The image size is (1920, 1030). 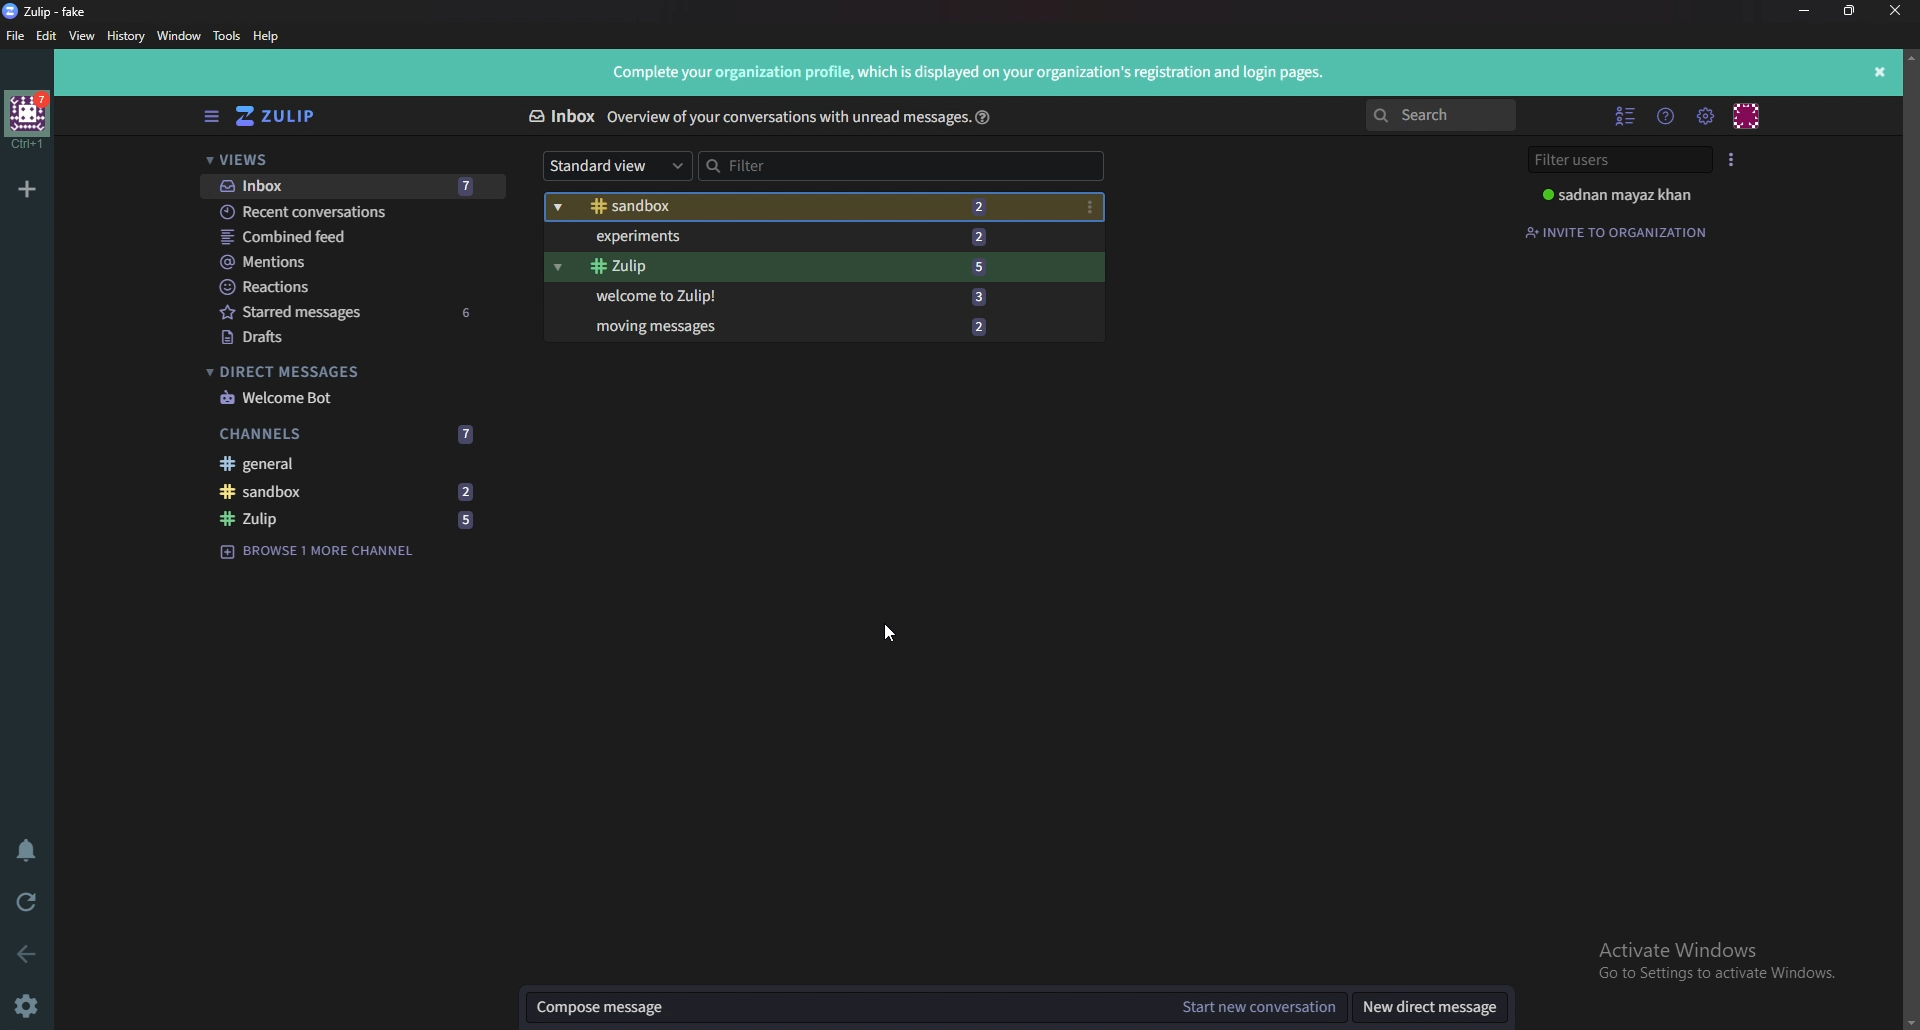 I want to click on Zulip - fake, so click(x=51, y=12).